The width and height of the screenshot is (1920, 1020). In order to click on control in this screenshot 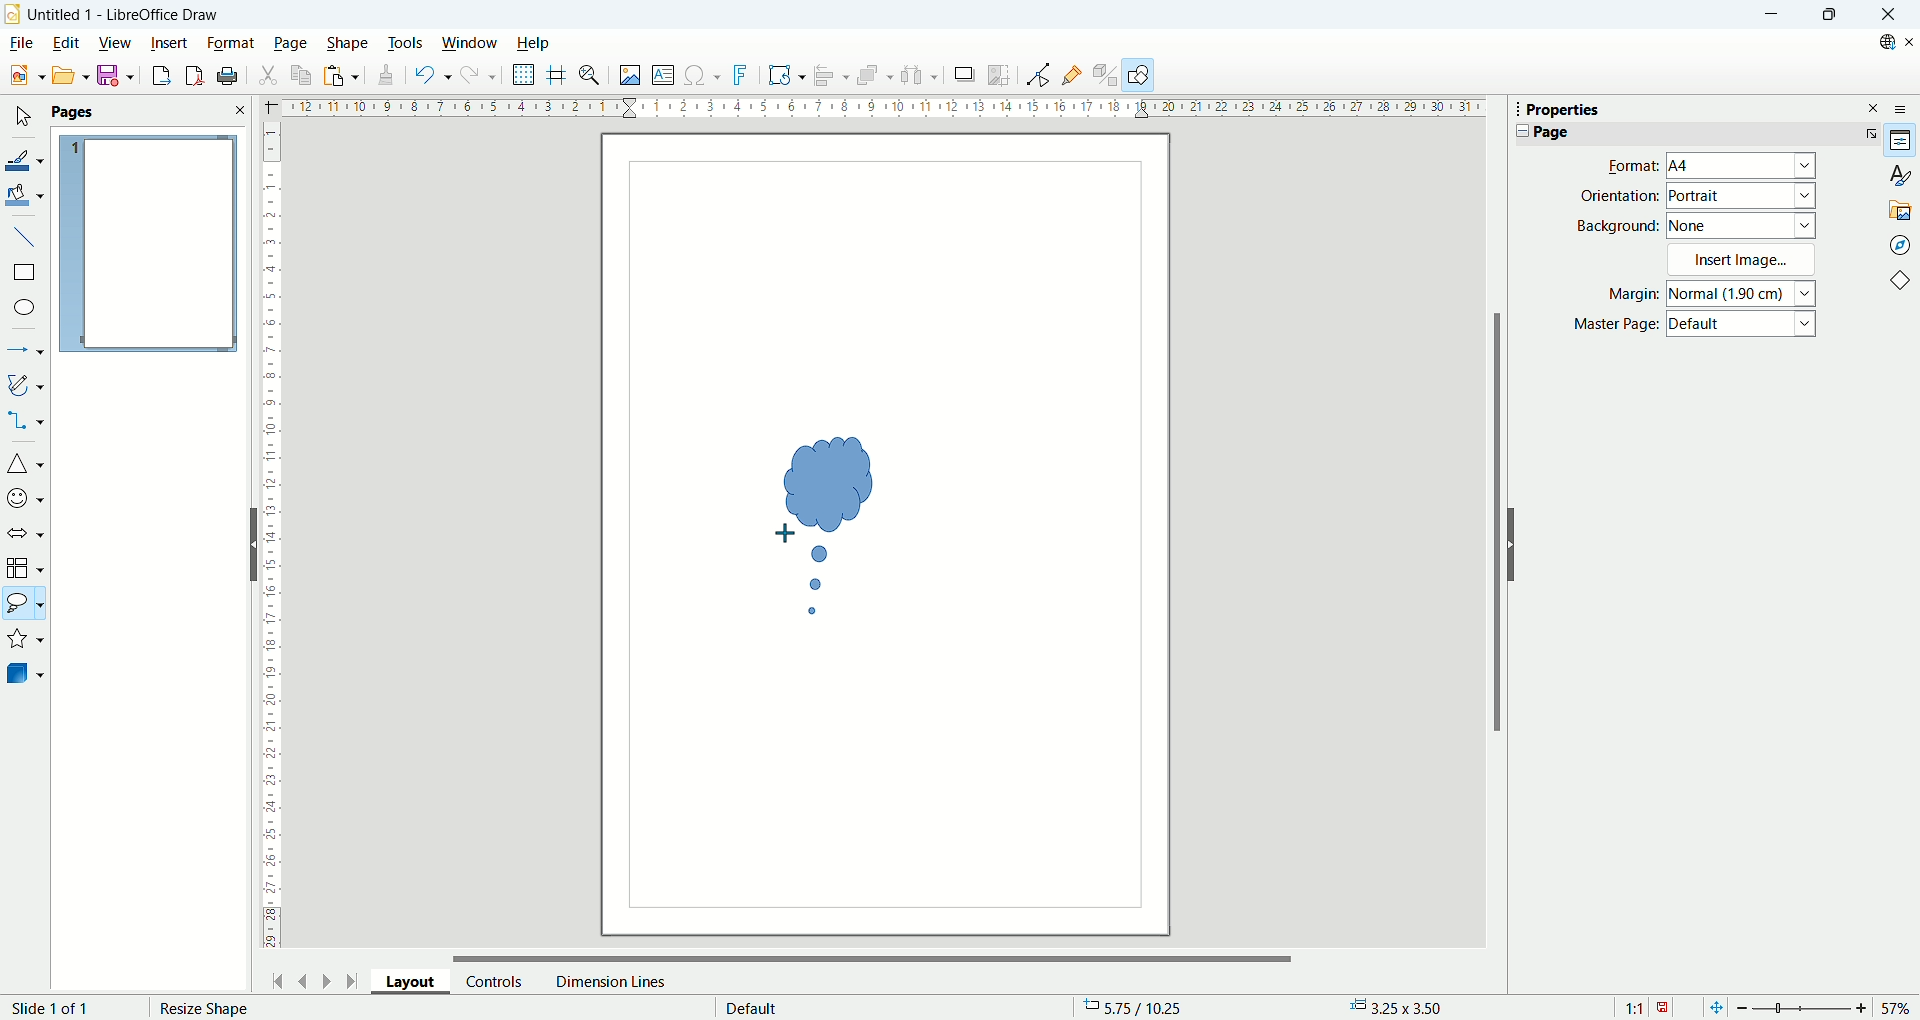, I will do `click(495, 981)`.